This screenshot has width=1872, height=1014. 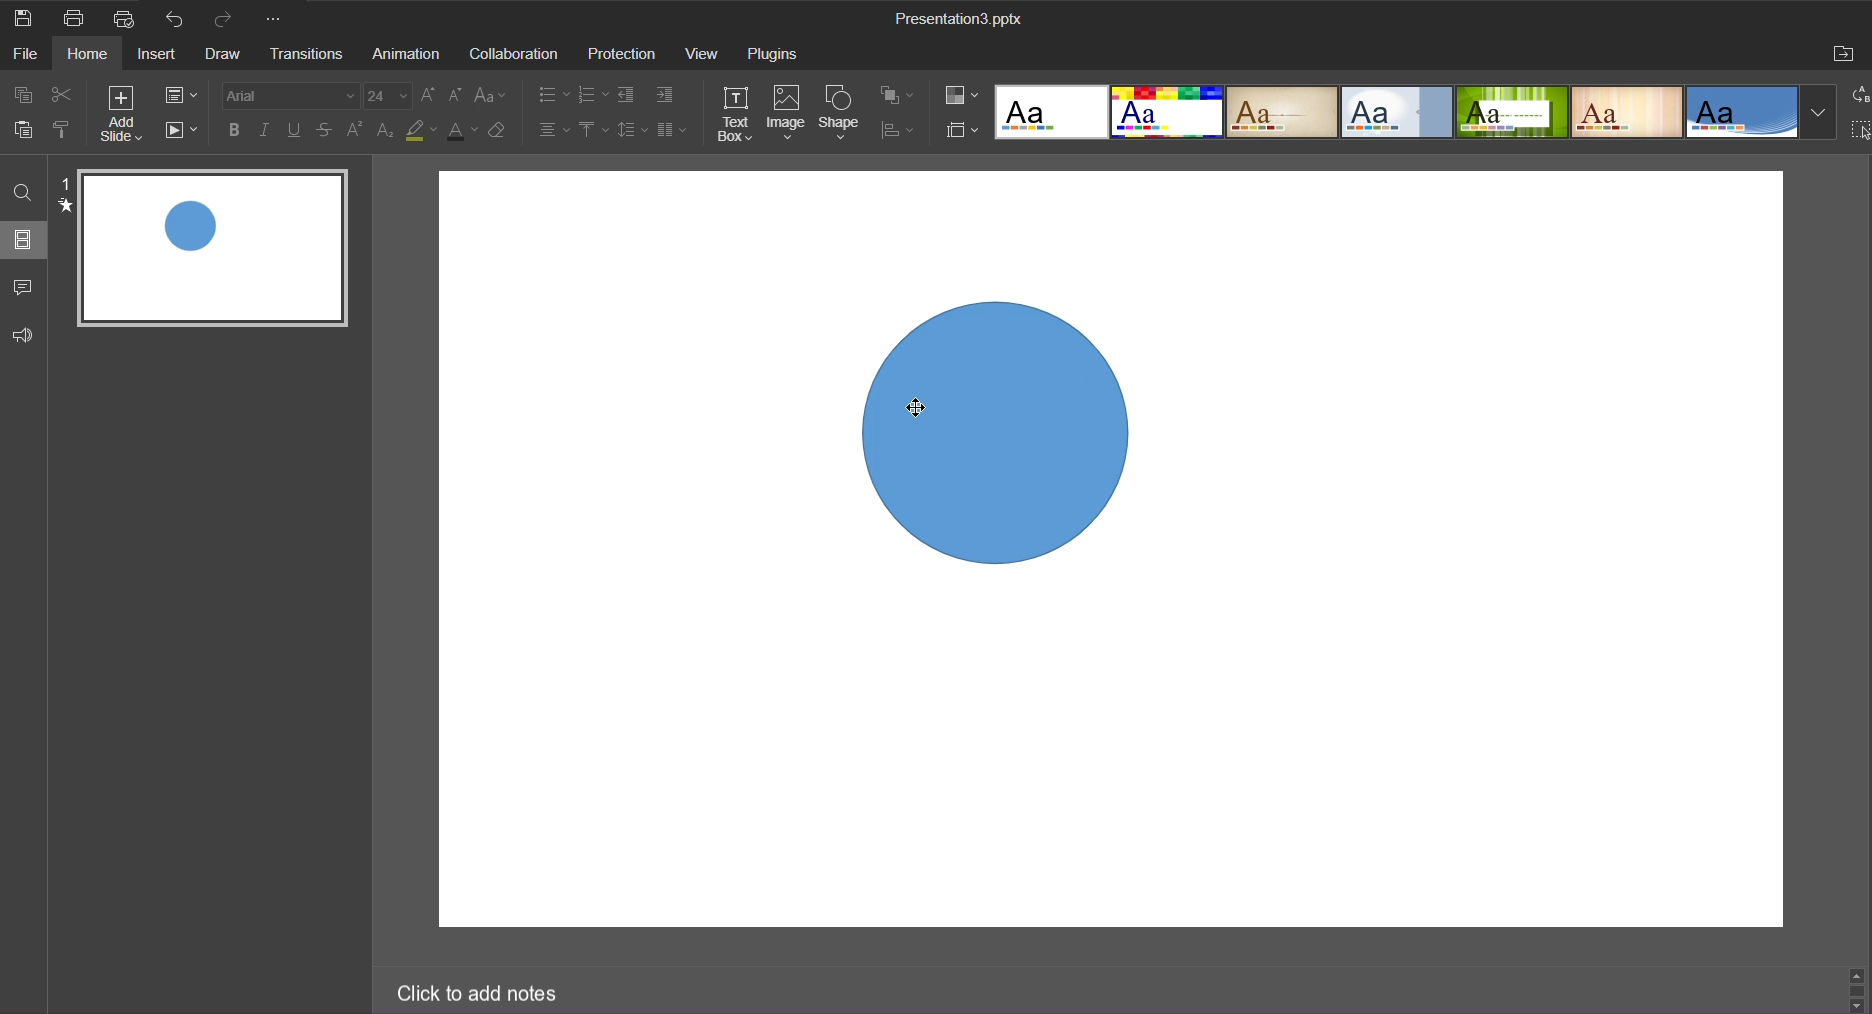 What do you see at coordinates (411, 55) in the screenshot?
I see `Animation` at bounding box center [411, 55].